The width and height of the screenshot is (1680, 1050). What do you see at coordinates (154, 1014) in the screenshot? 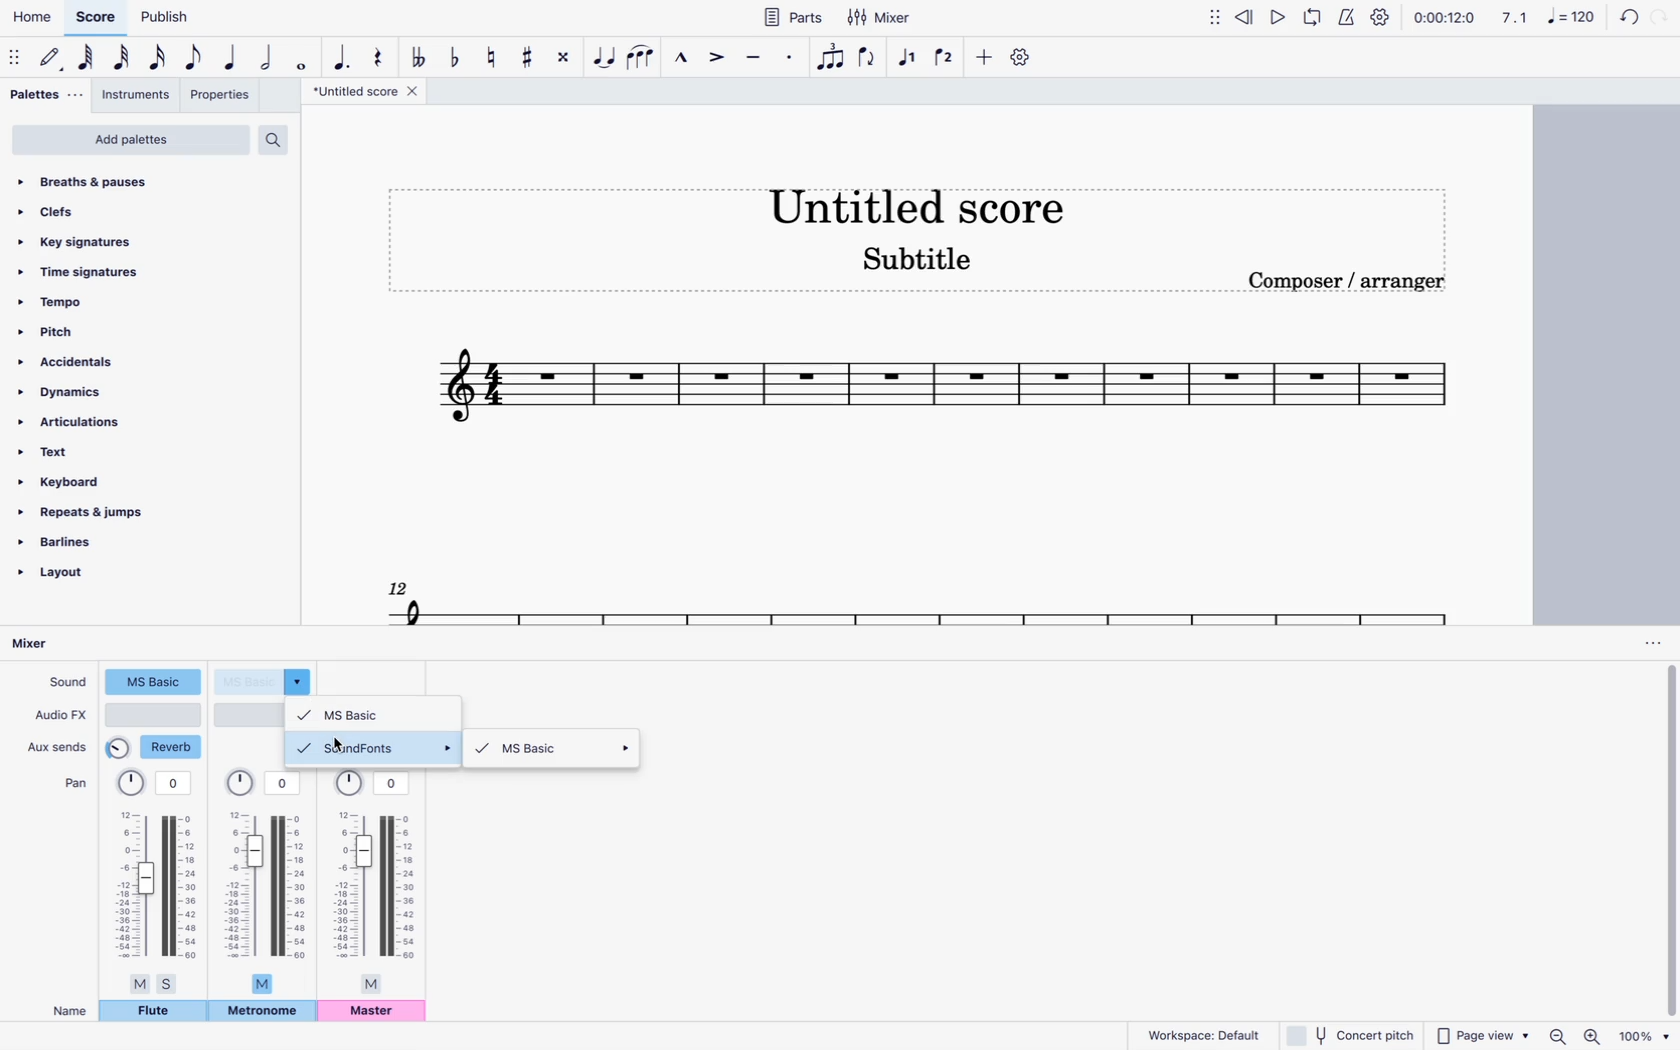
I see `flute` at bounding box center [154, 1014].